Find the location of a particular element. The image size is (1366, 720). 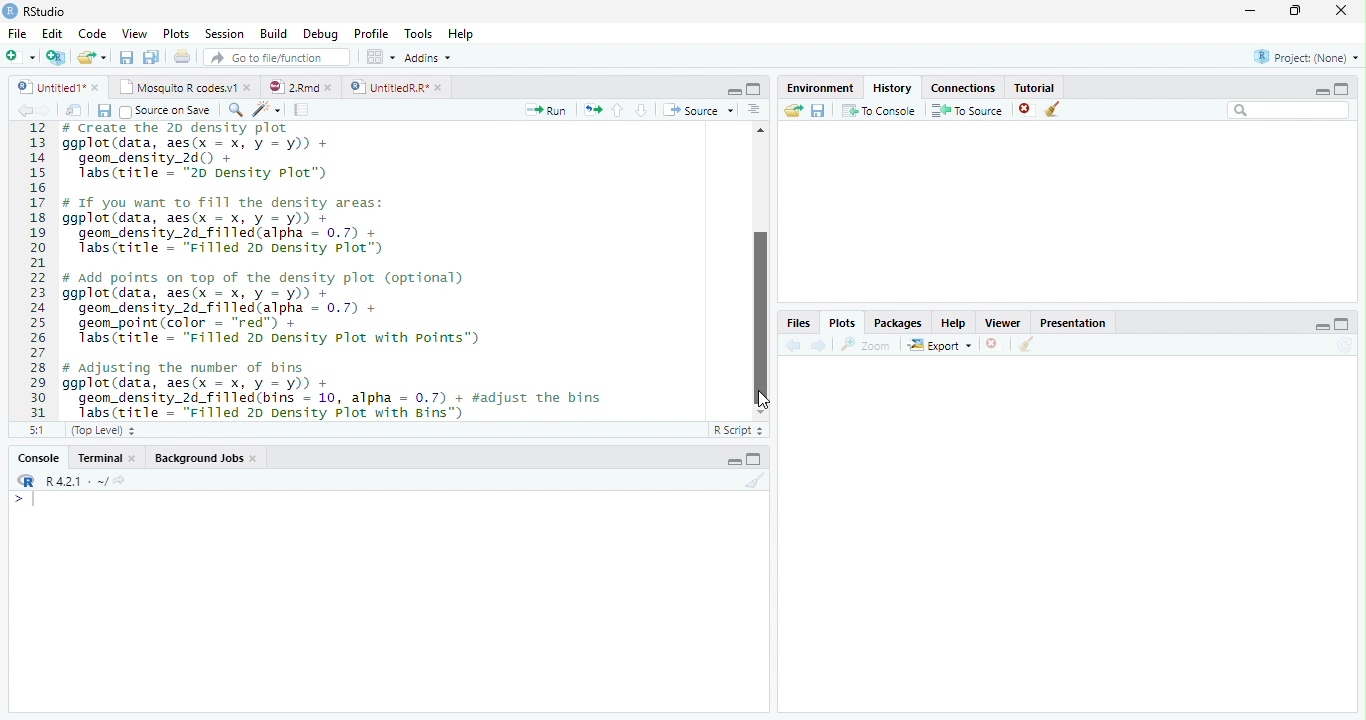

minimize is located at coordinates (735, 92).